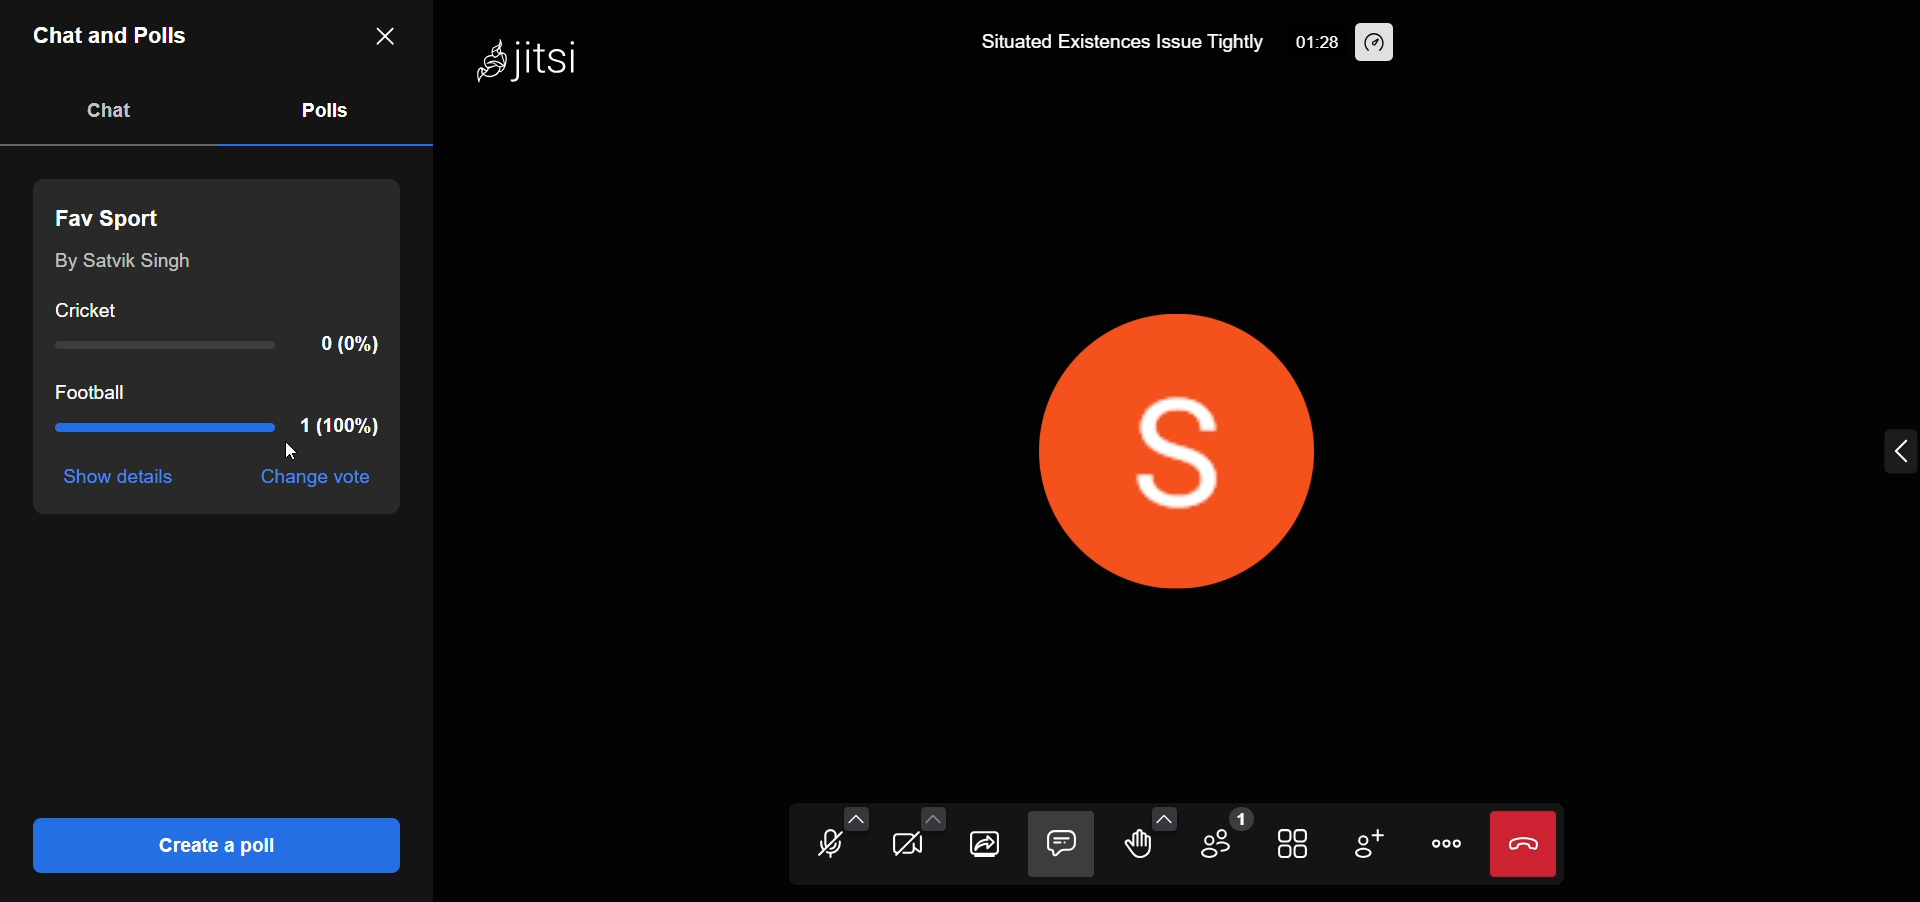  Describe the element at coordinates (814, 849) in the screenshot. I see `microphone` at that location.